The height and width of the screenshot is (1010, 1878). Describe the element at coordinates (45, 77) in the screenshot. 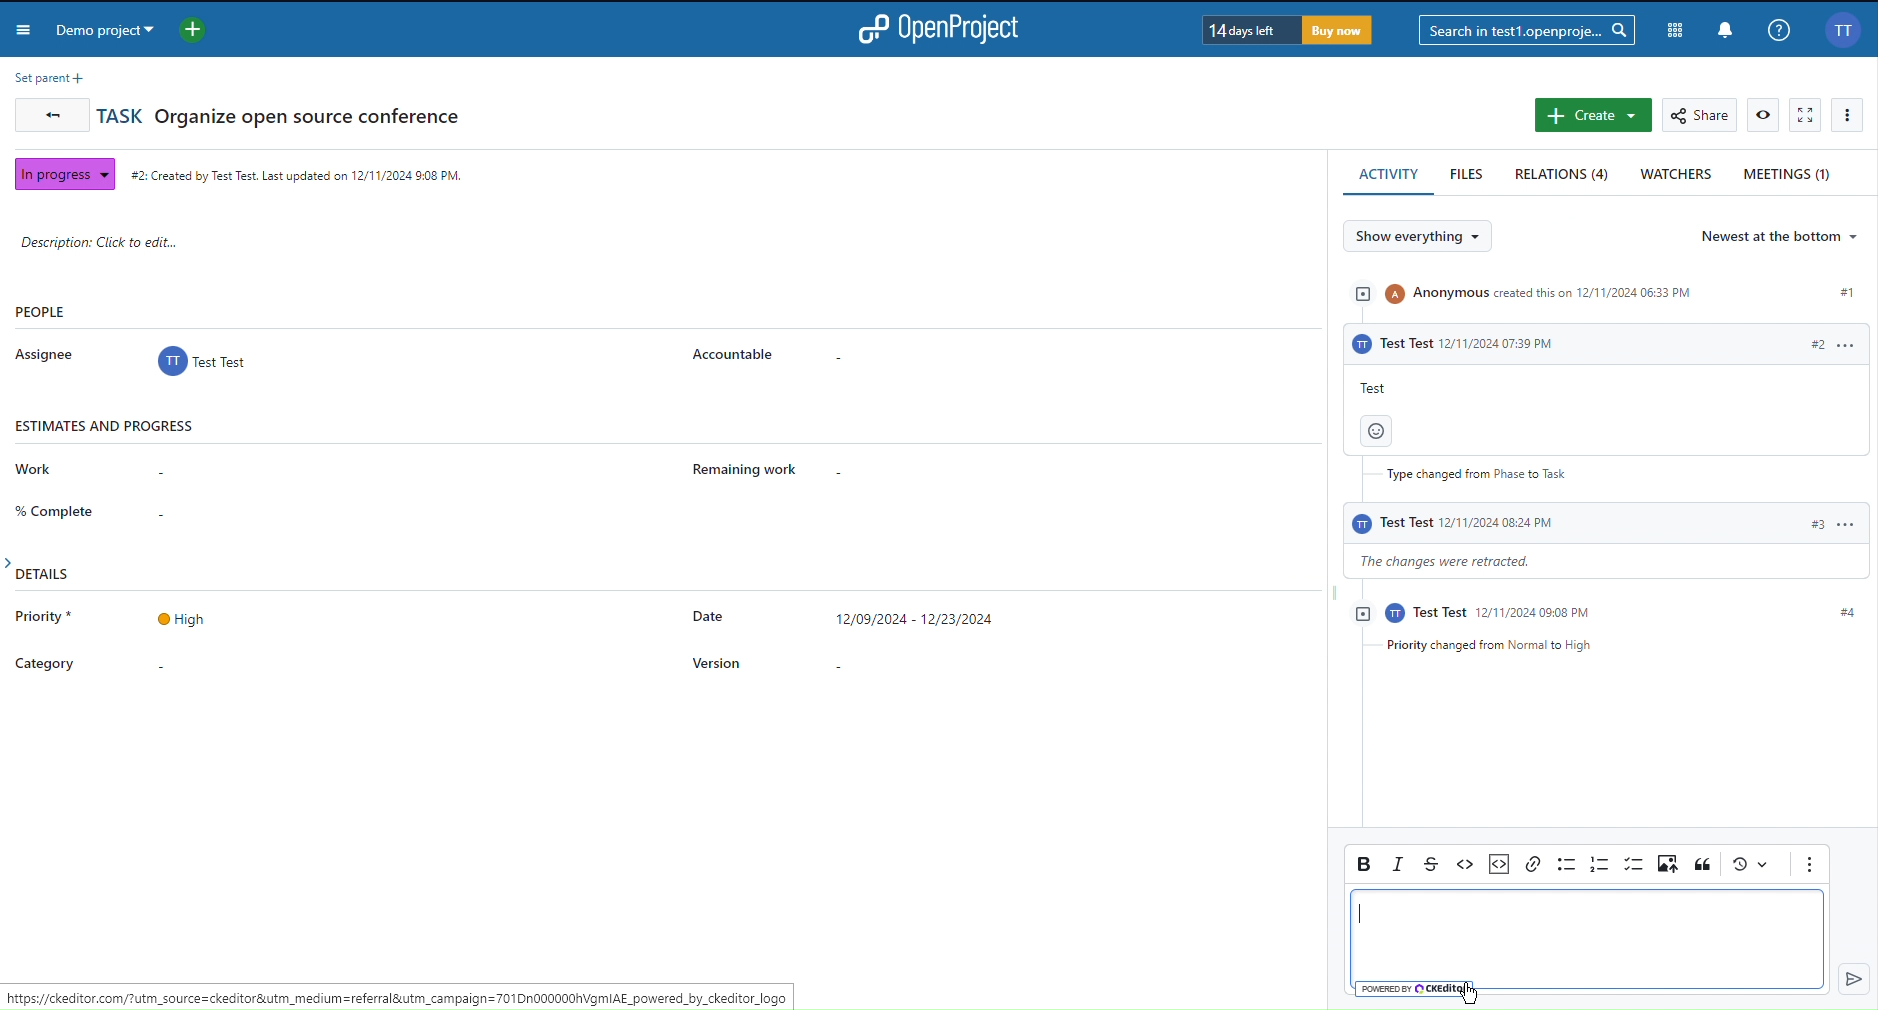

I see `Set Parent` at that location.